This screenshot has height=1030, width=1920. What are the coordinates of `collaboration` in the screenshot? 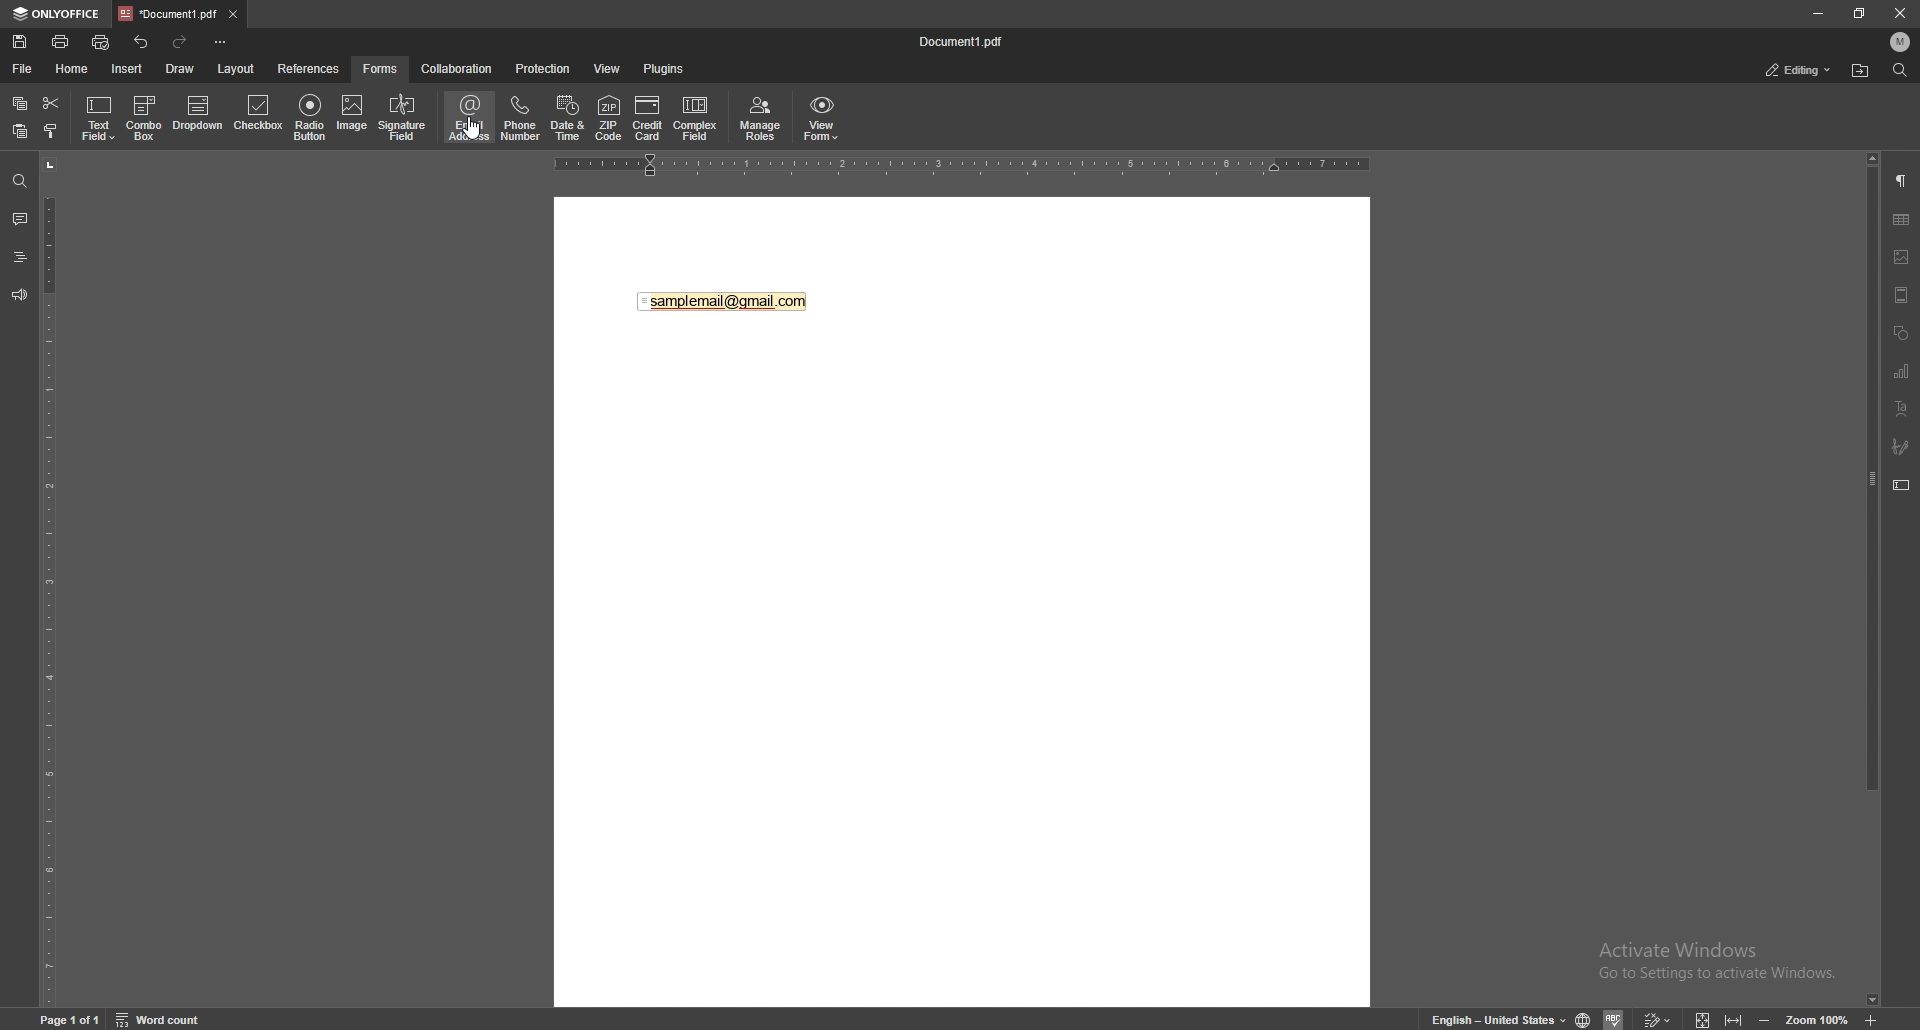 It's located at (457, 68).